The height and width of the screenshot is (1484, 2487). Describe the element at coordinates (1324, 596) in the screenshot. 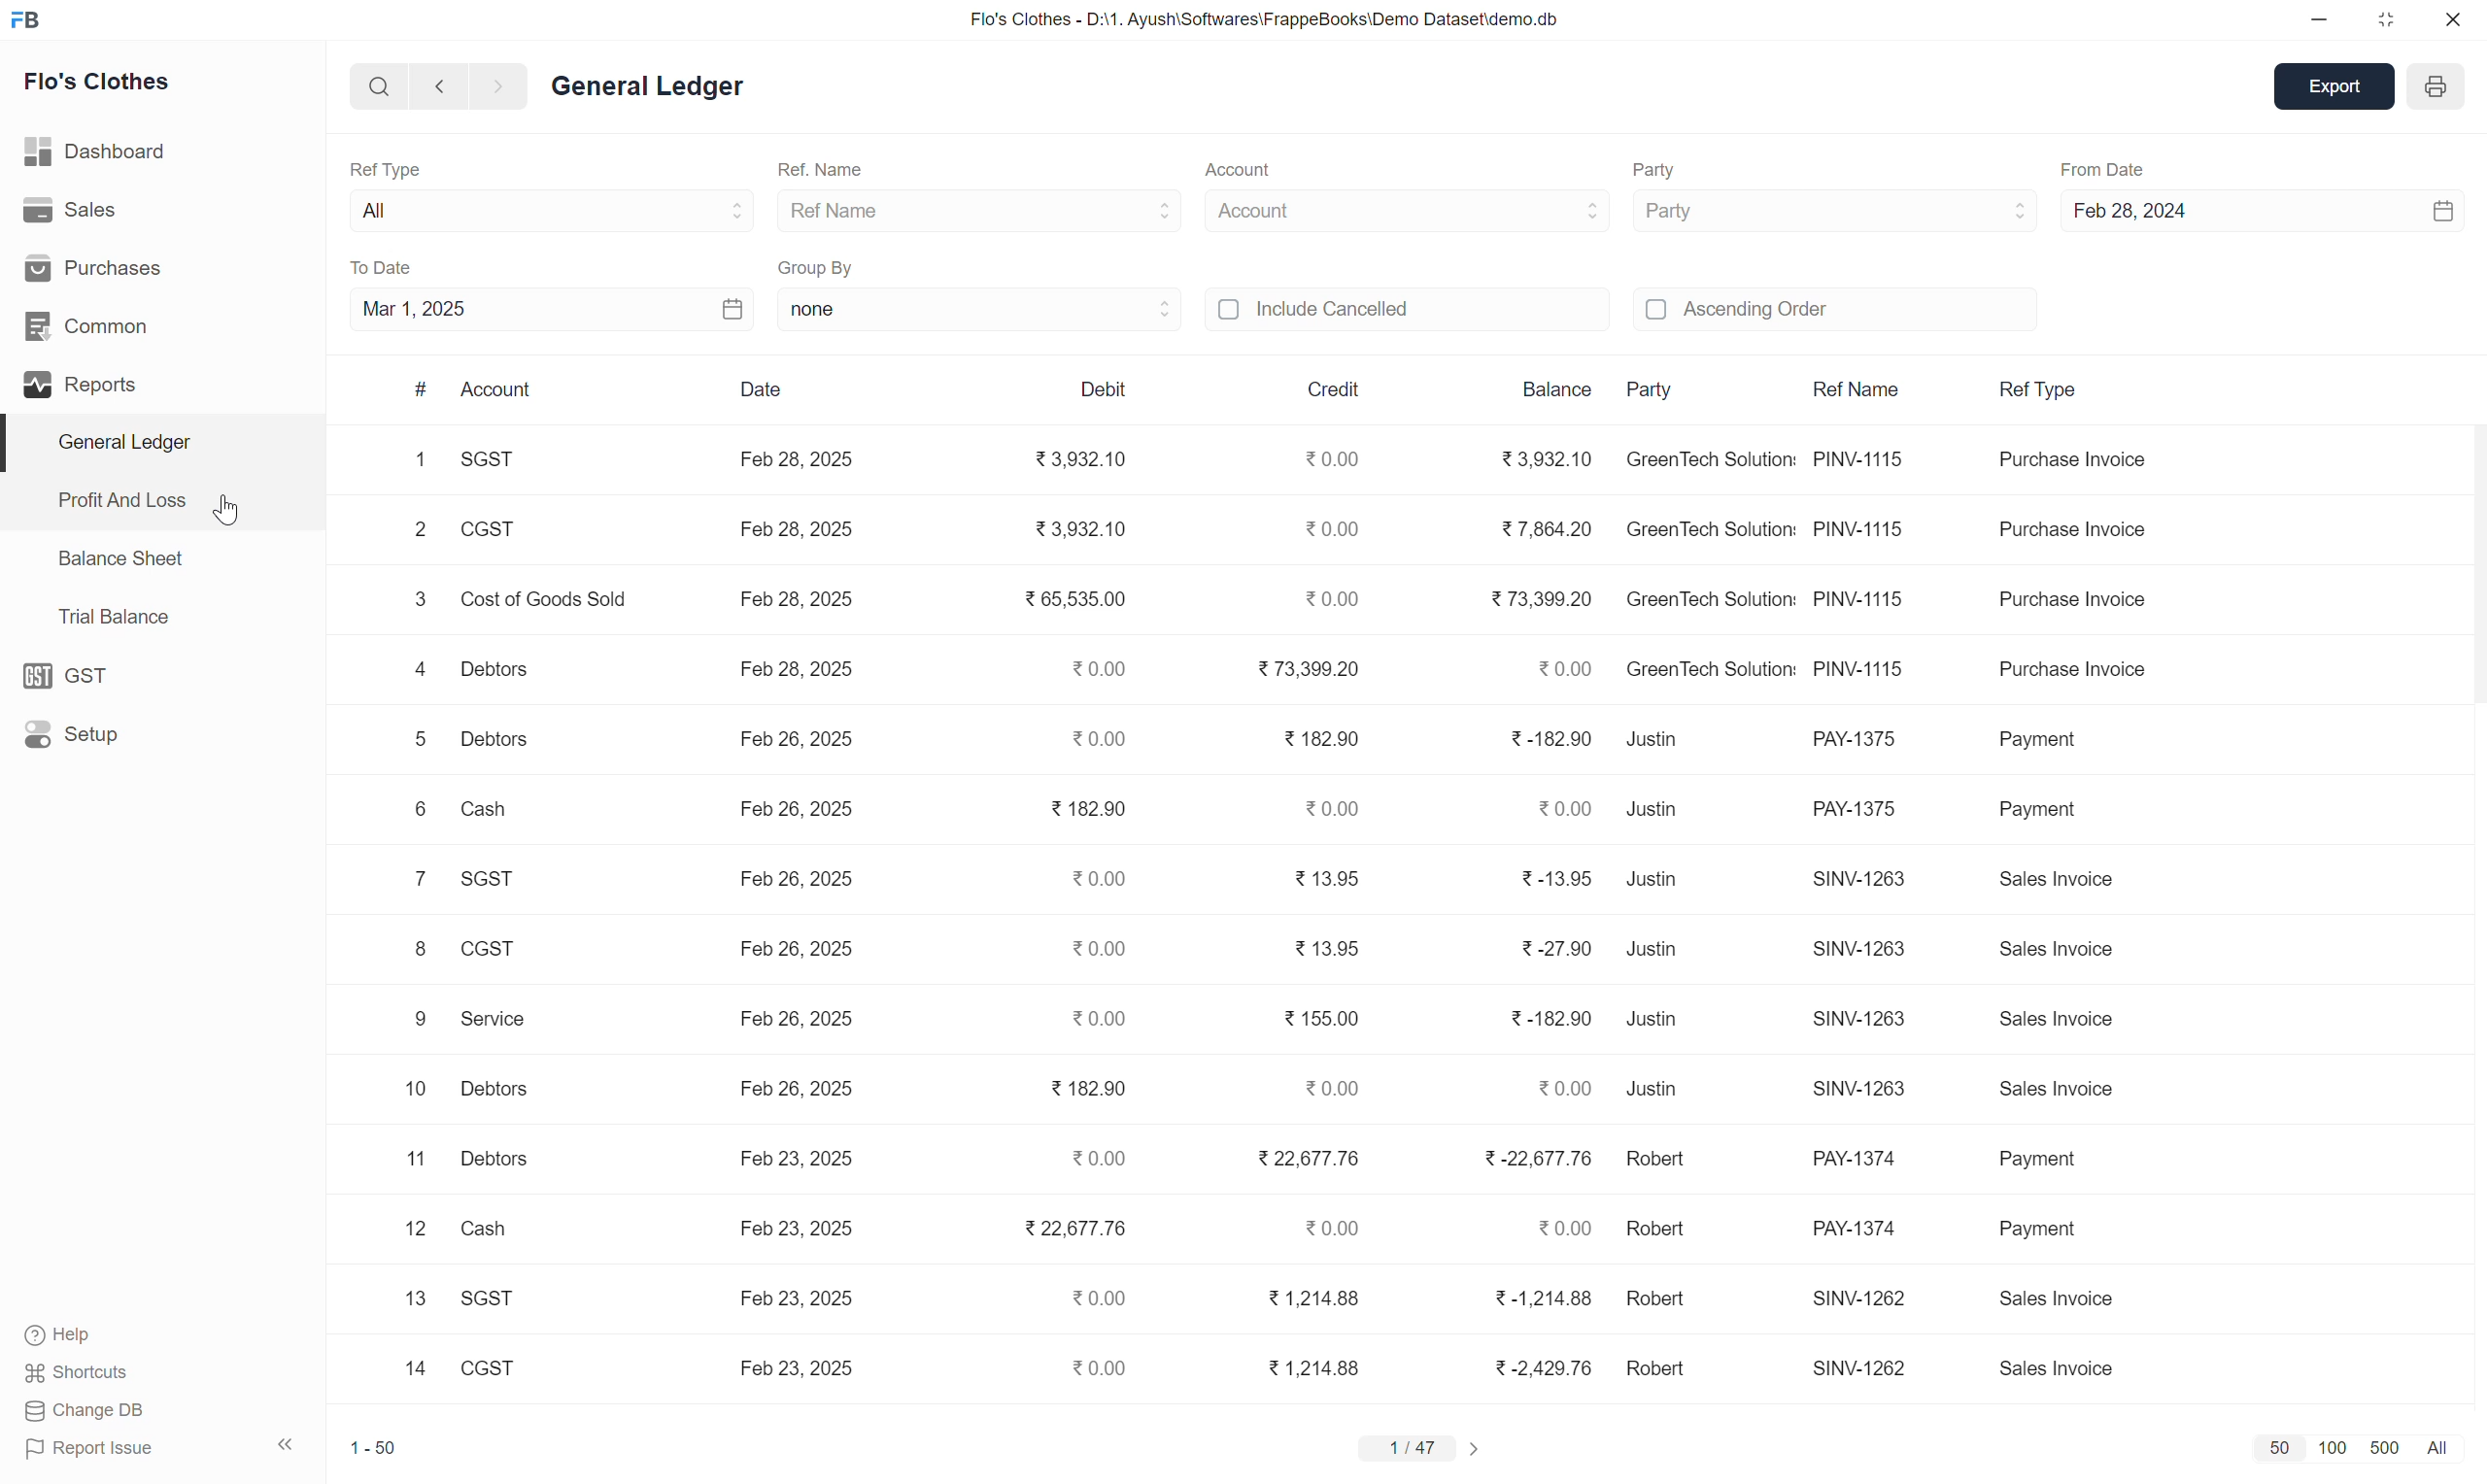

I see `₹0.00` at that location.